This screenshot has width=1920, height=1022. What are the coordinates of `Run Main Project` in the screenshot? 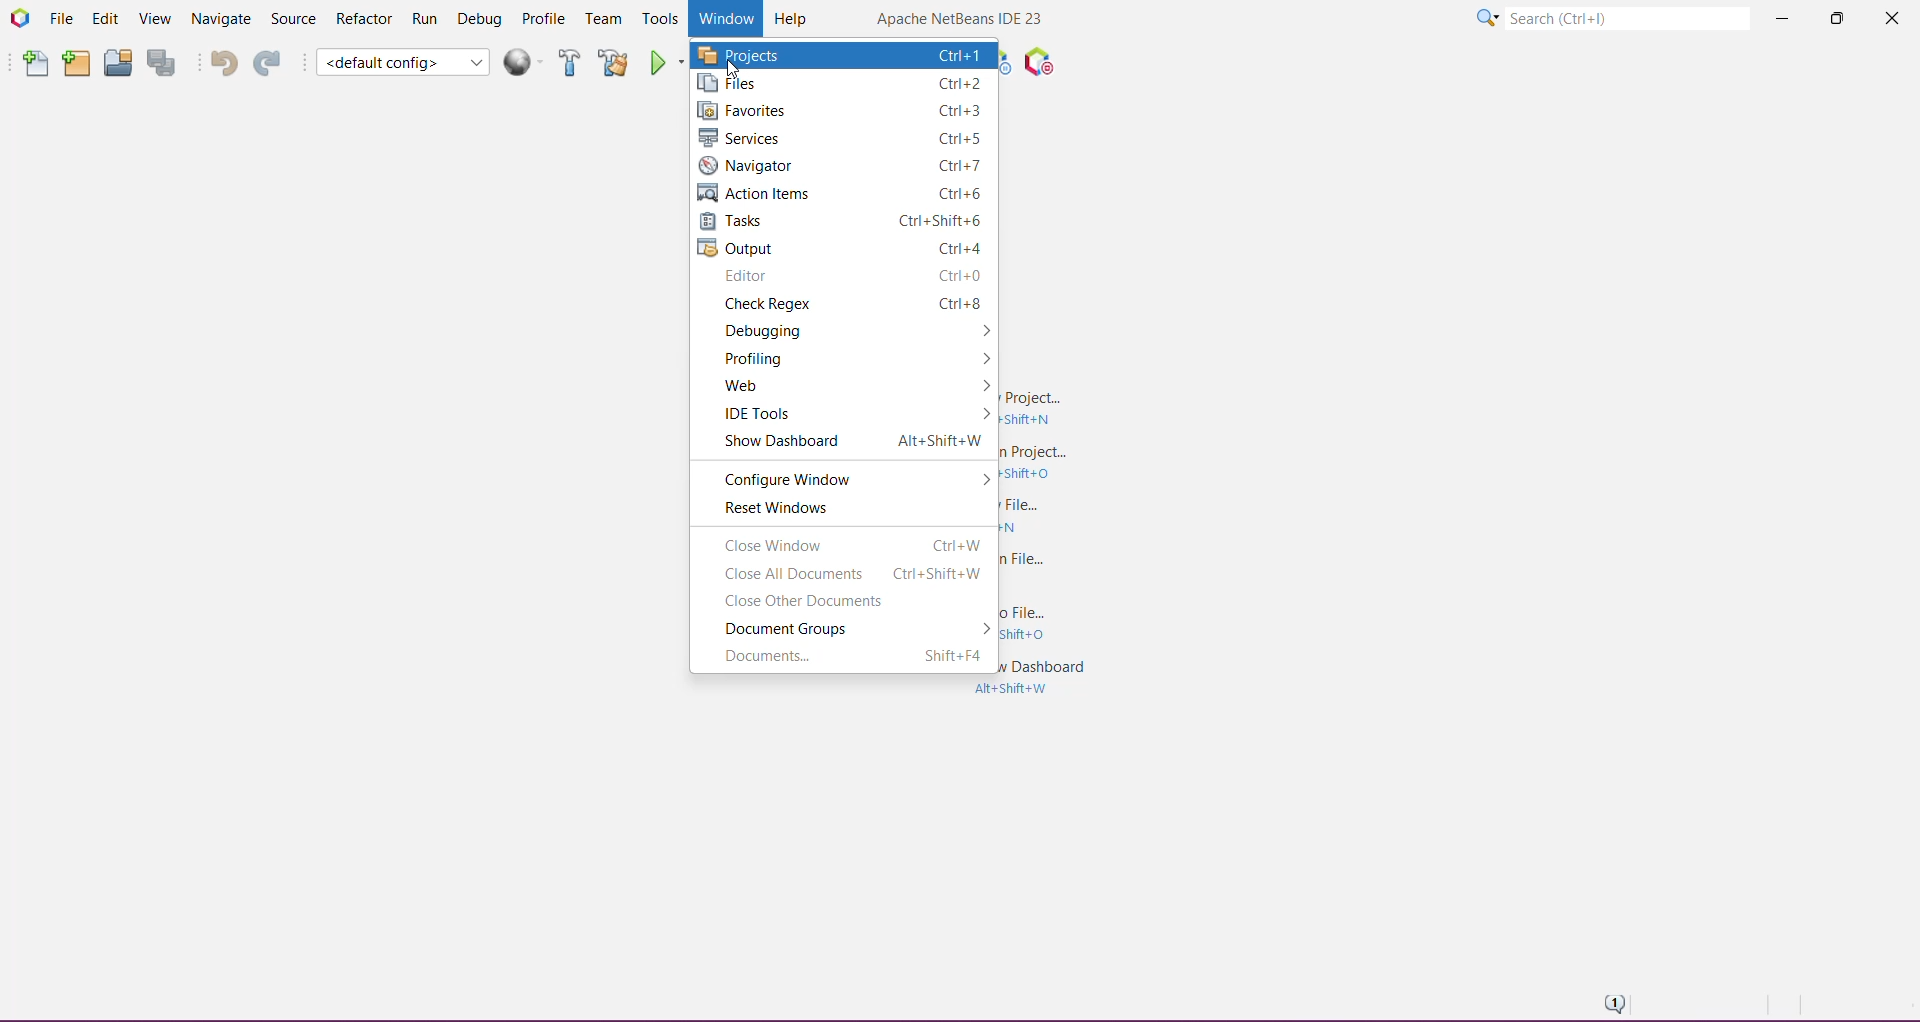 It's located at (667, 62).